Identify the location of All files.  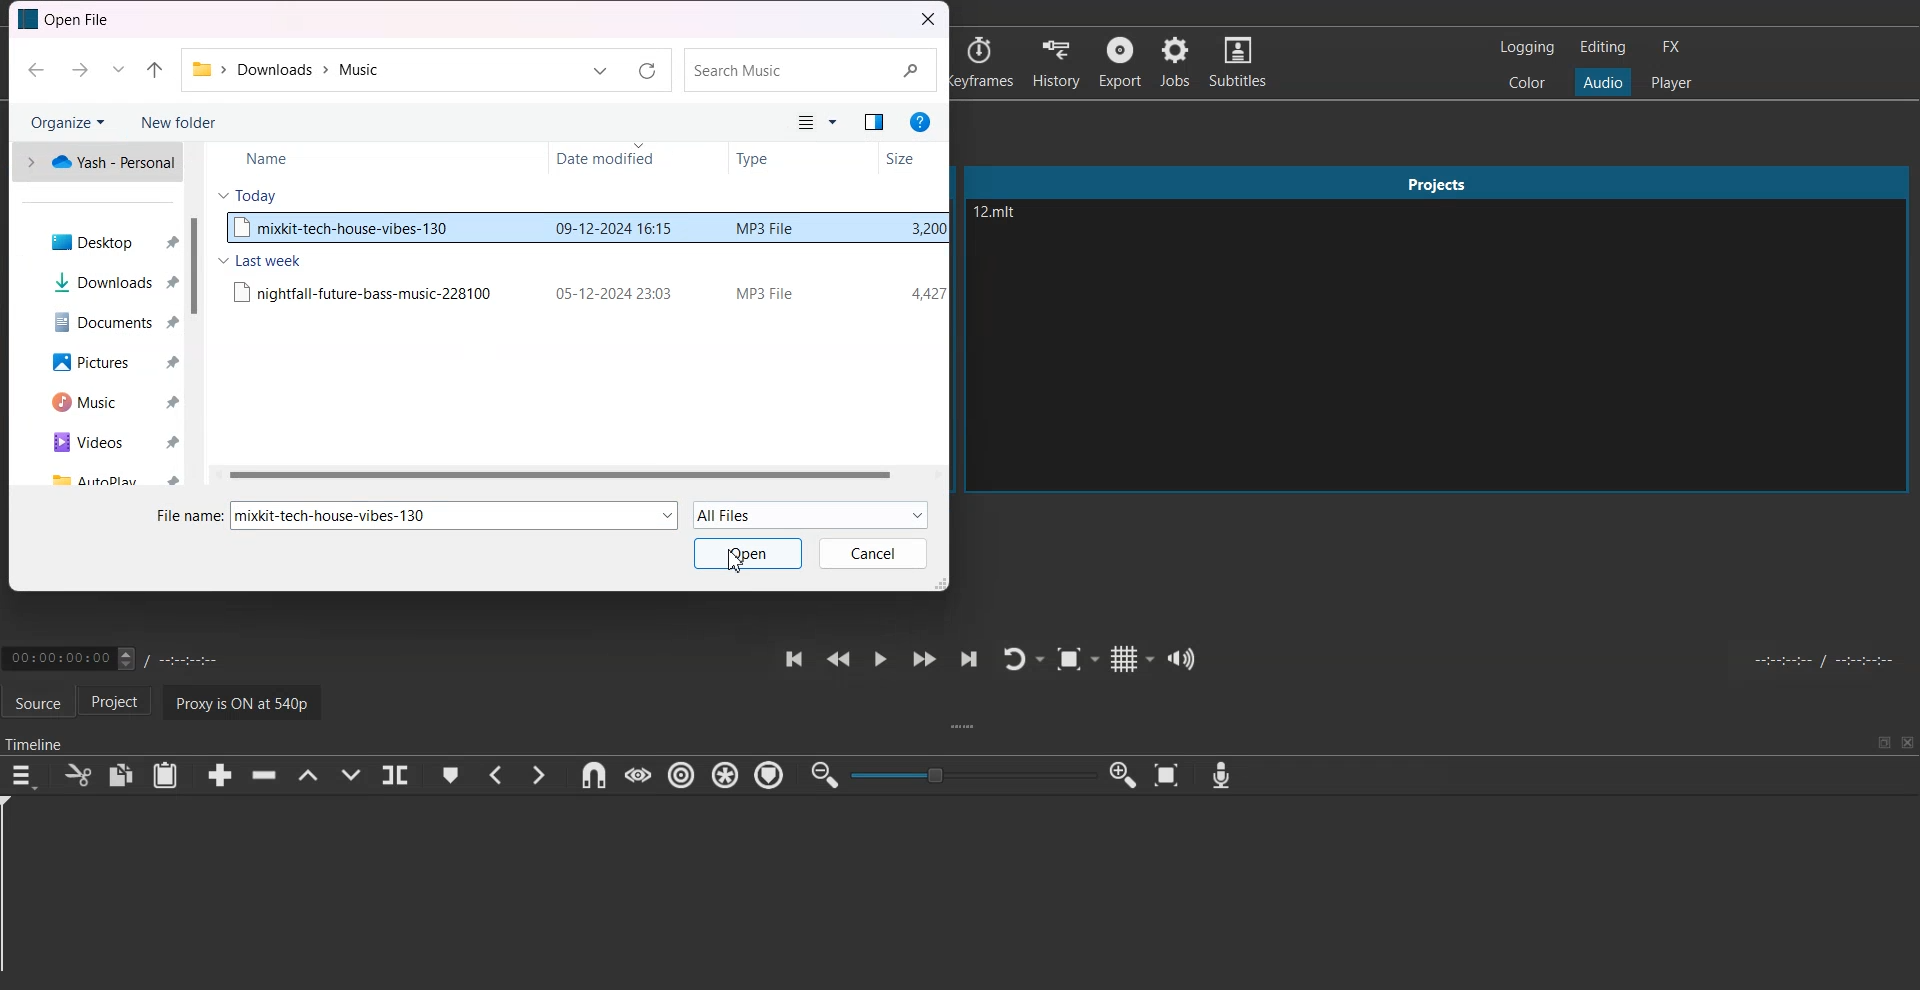
(795, 123).